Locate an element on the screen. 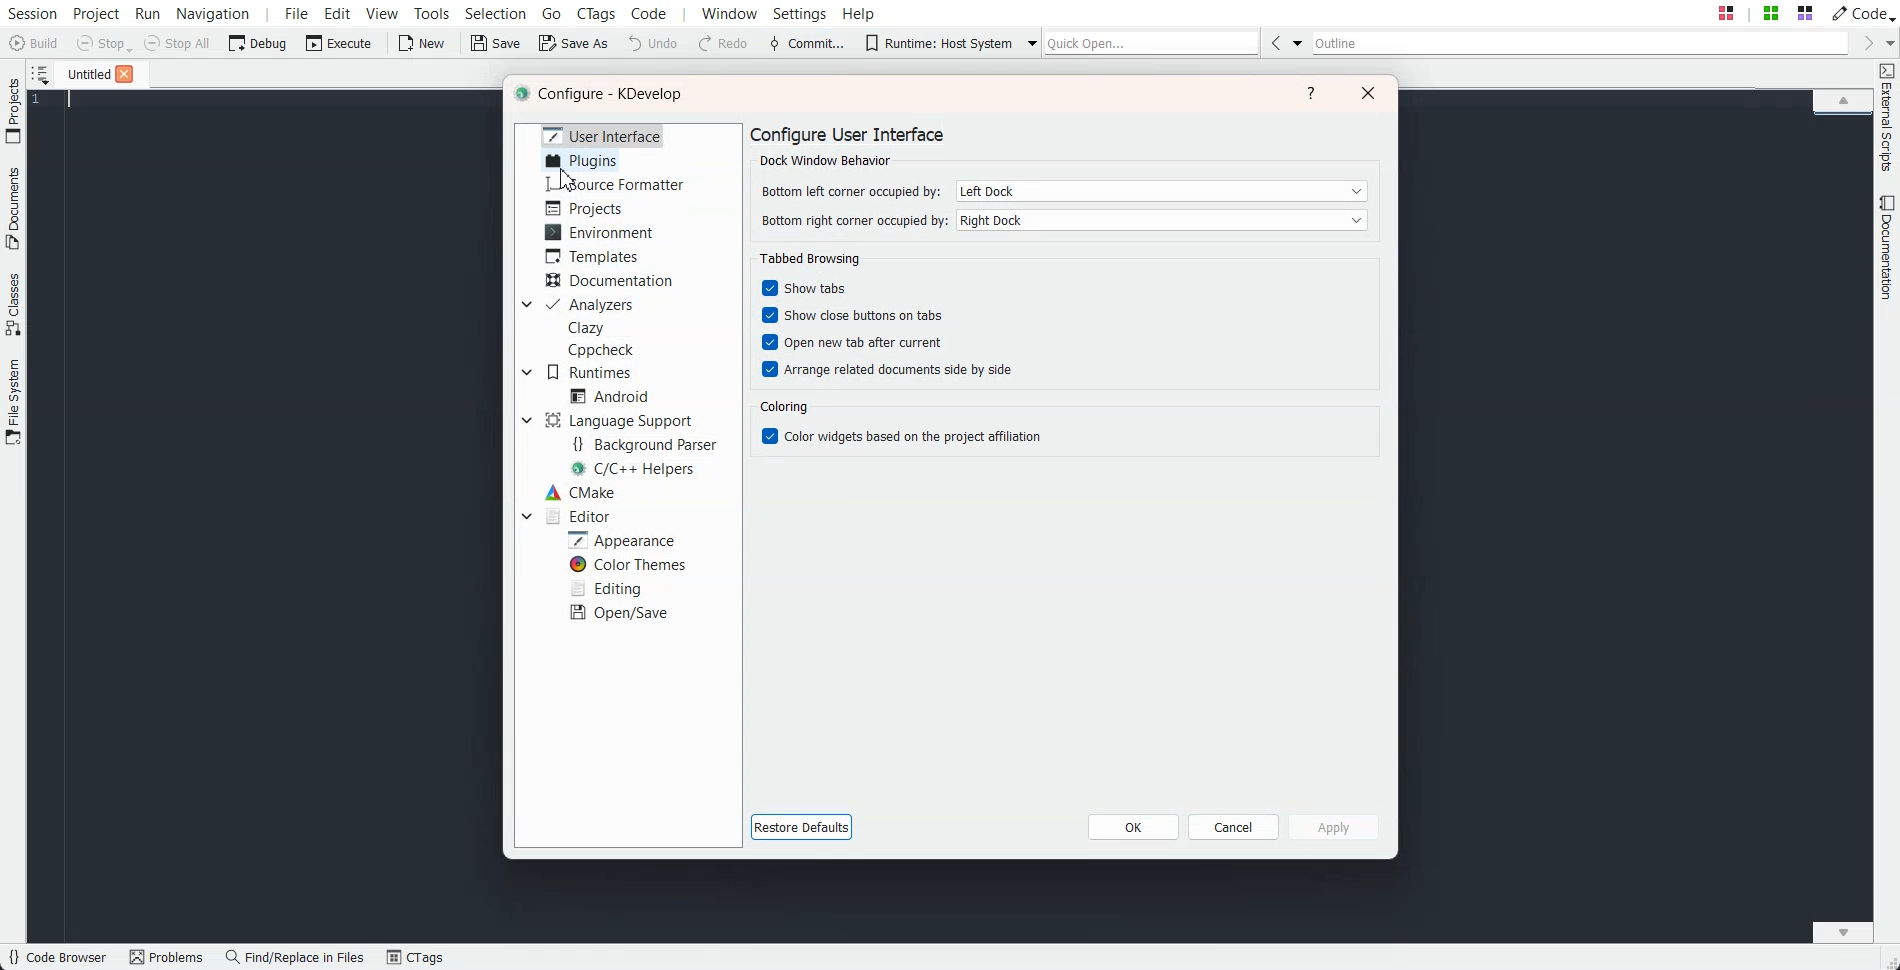 The image size is (1900, 970). Restore Defaults is located at coordinates (806, 828).